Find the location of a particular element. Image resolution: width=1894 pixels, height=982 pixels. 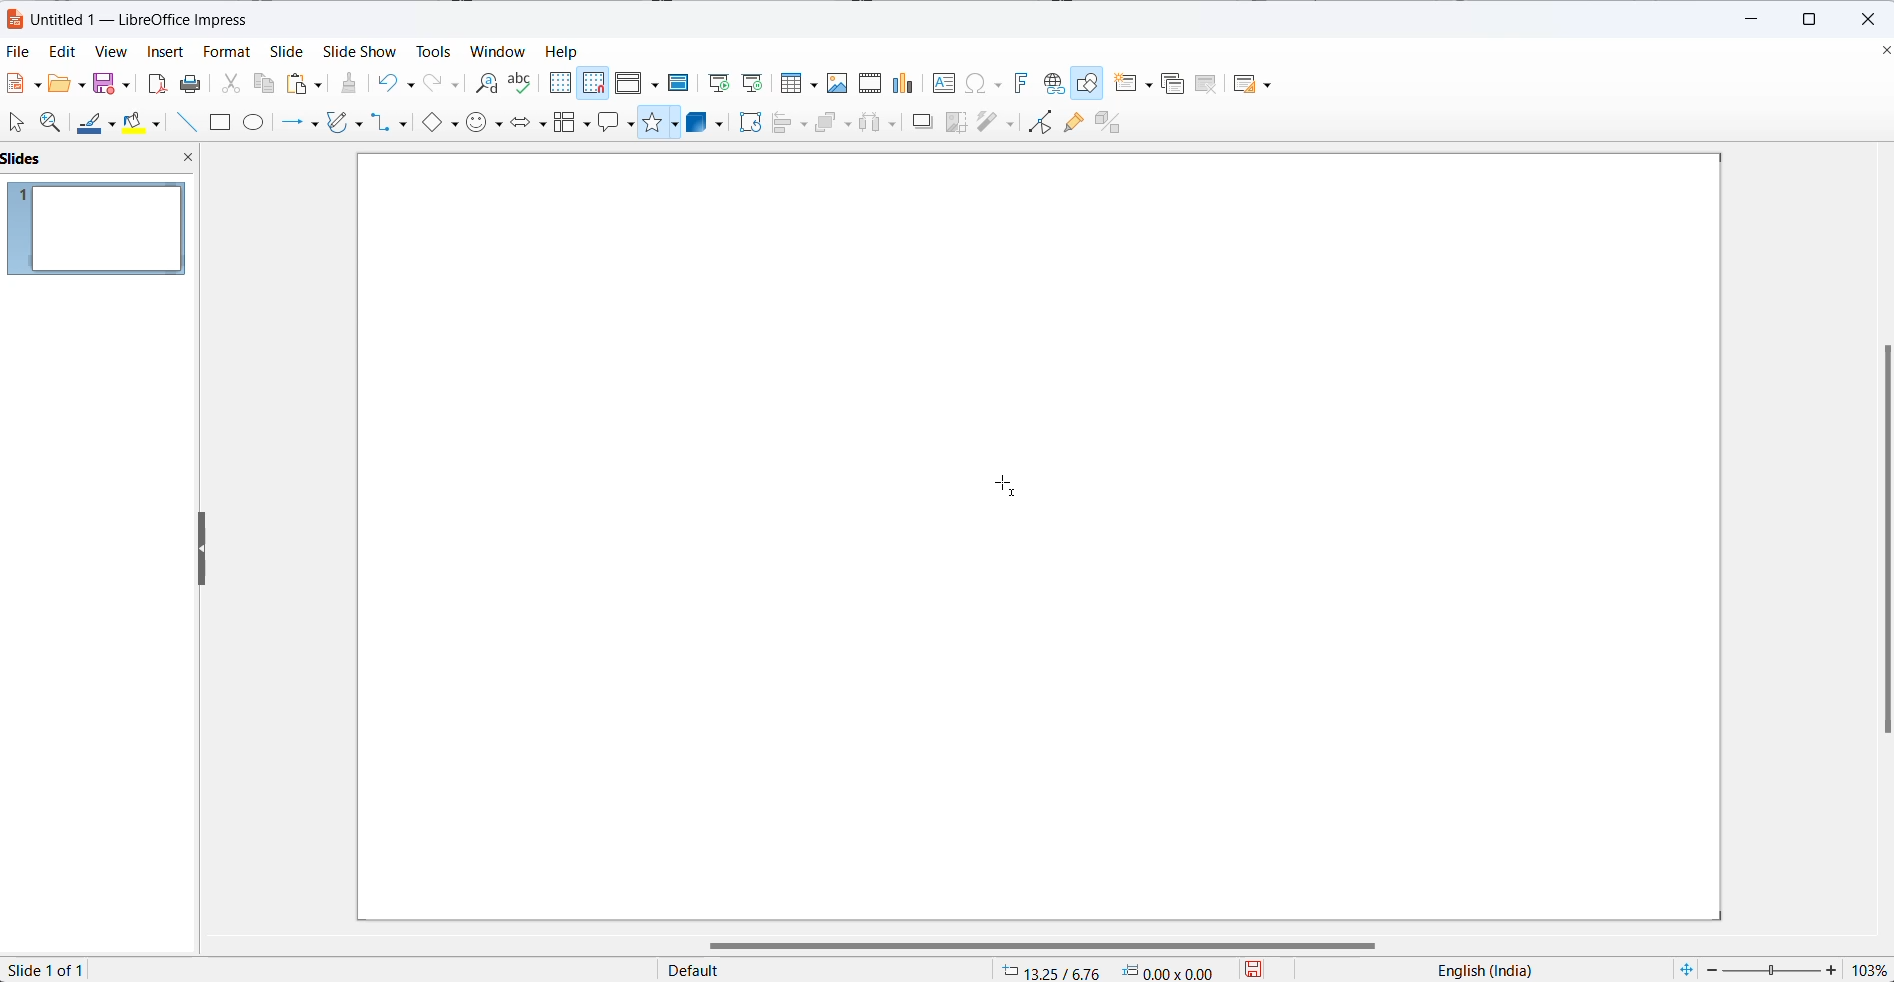

page is located at coordinates (1034, 553).